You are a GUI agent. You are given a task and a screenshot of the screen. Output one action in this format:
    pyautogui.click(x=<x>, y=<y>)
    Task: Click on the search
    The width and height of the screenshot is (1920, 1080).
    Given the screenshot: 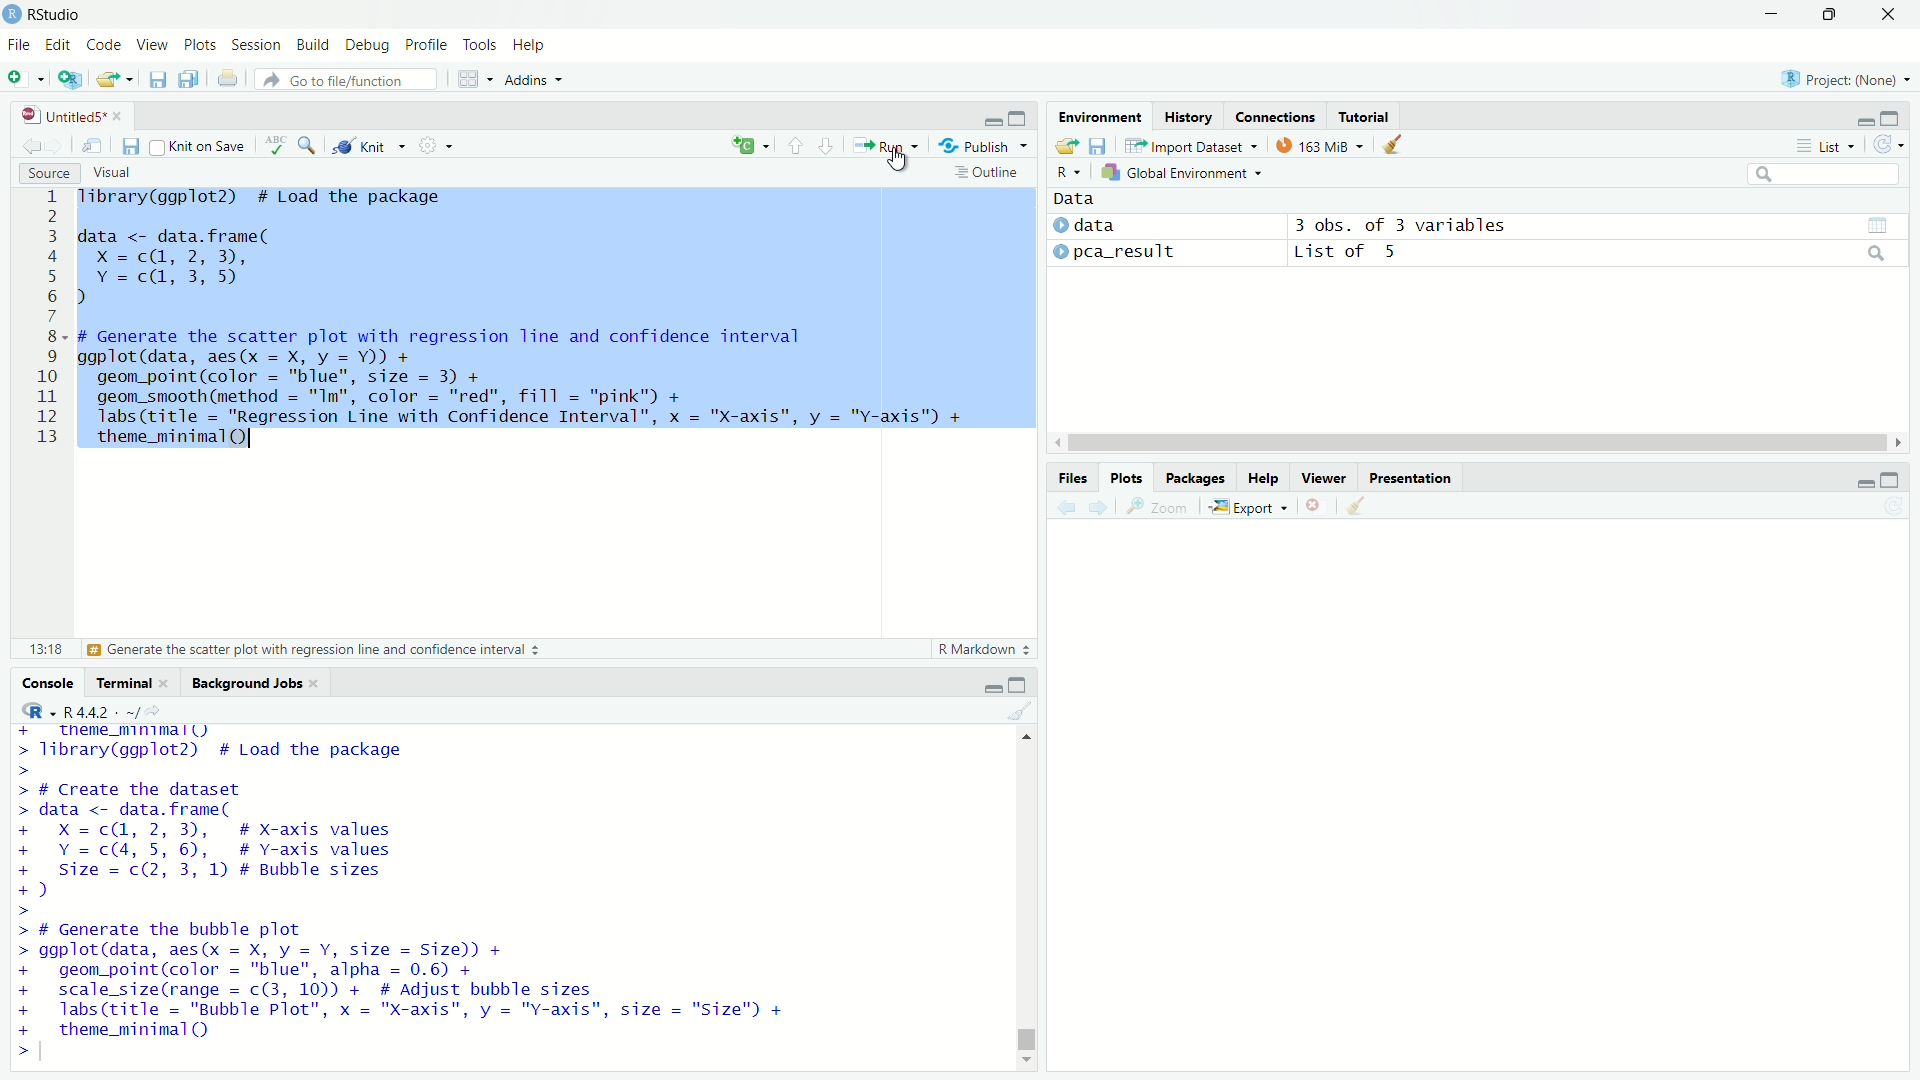 What is the action you would take?
    pyautogui.click(x=1877, y=254)
    